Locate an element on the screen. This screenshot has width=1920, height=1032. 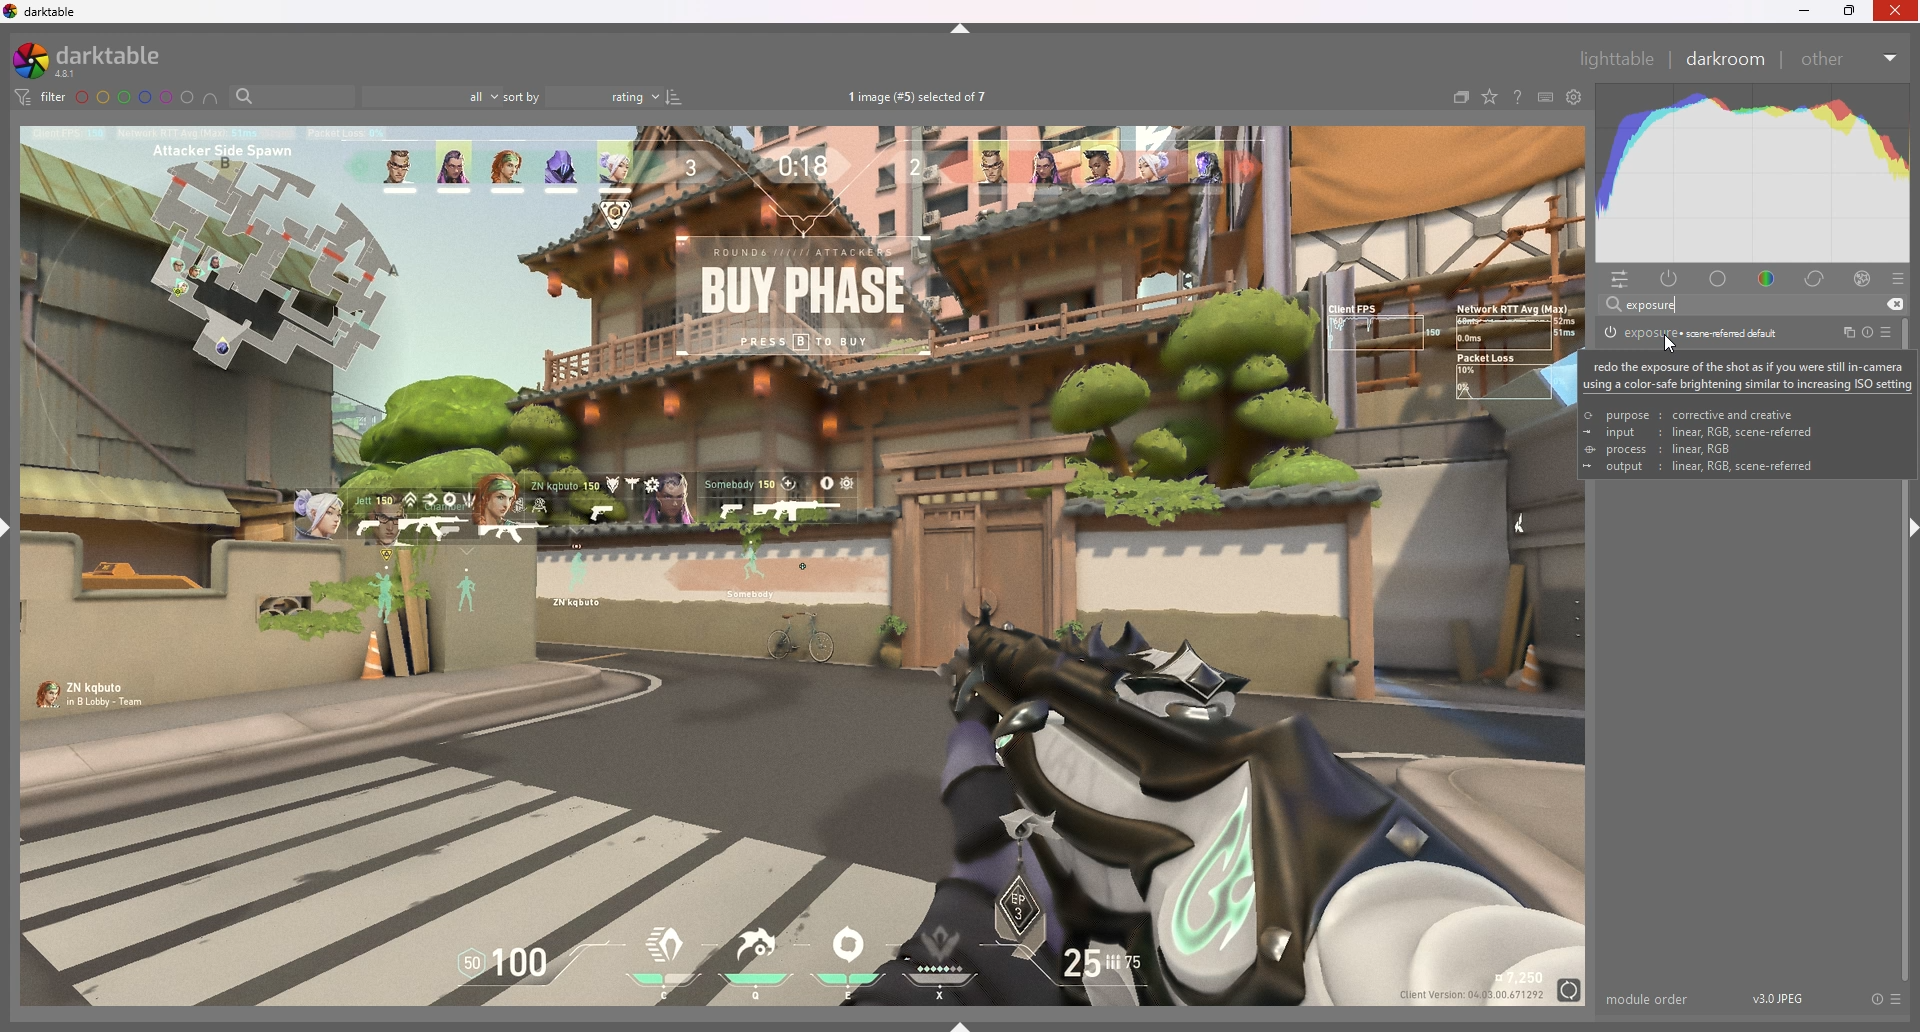
cursor description is located at coordinates (1753, 414).